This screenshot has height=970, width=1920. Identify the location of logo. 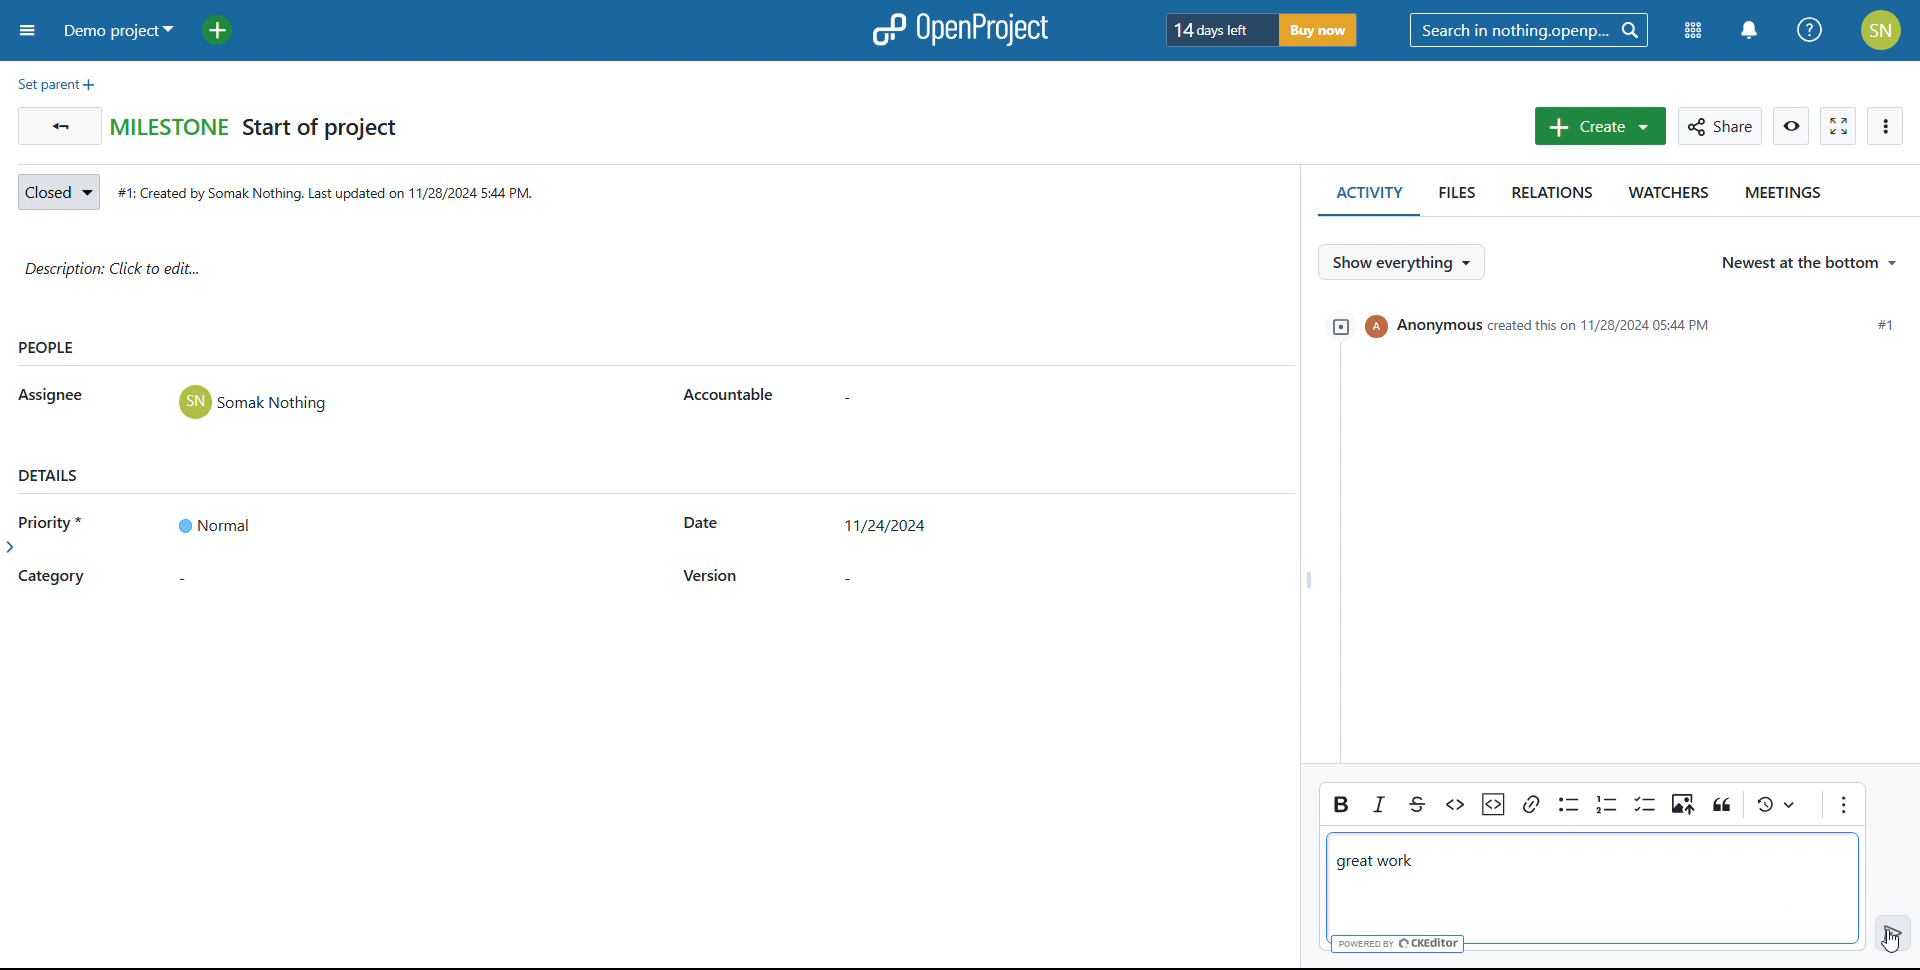
(958, 30).